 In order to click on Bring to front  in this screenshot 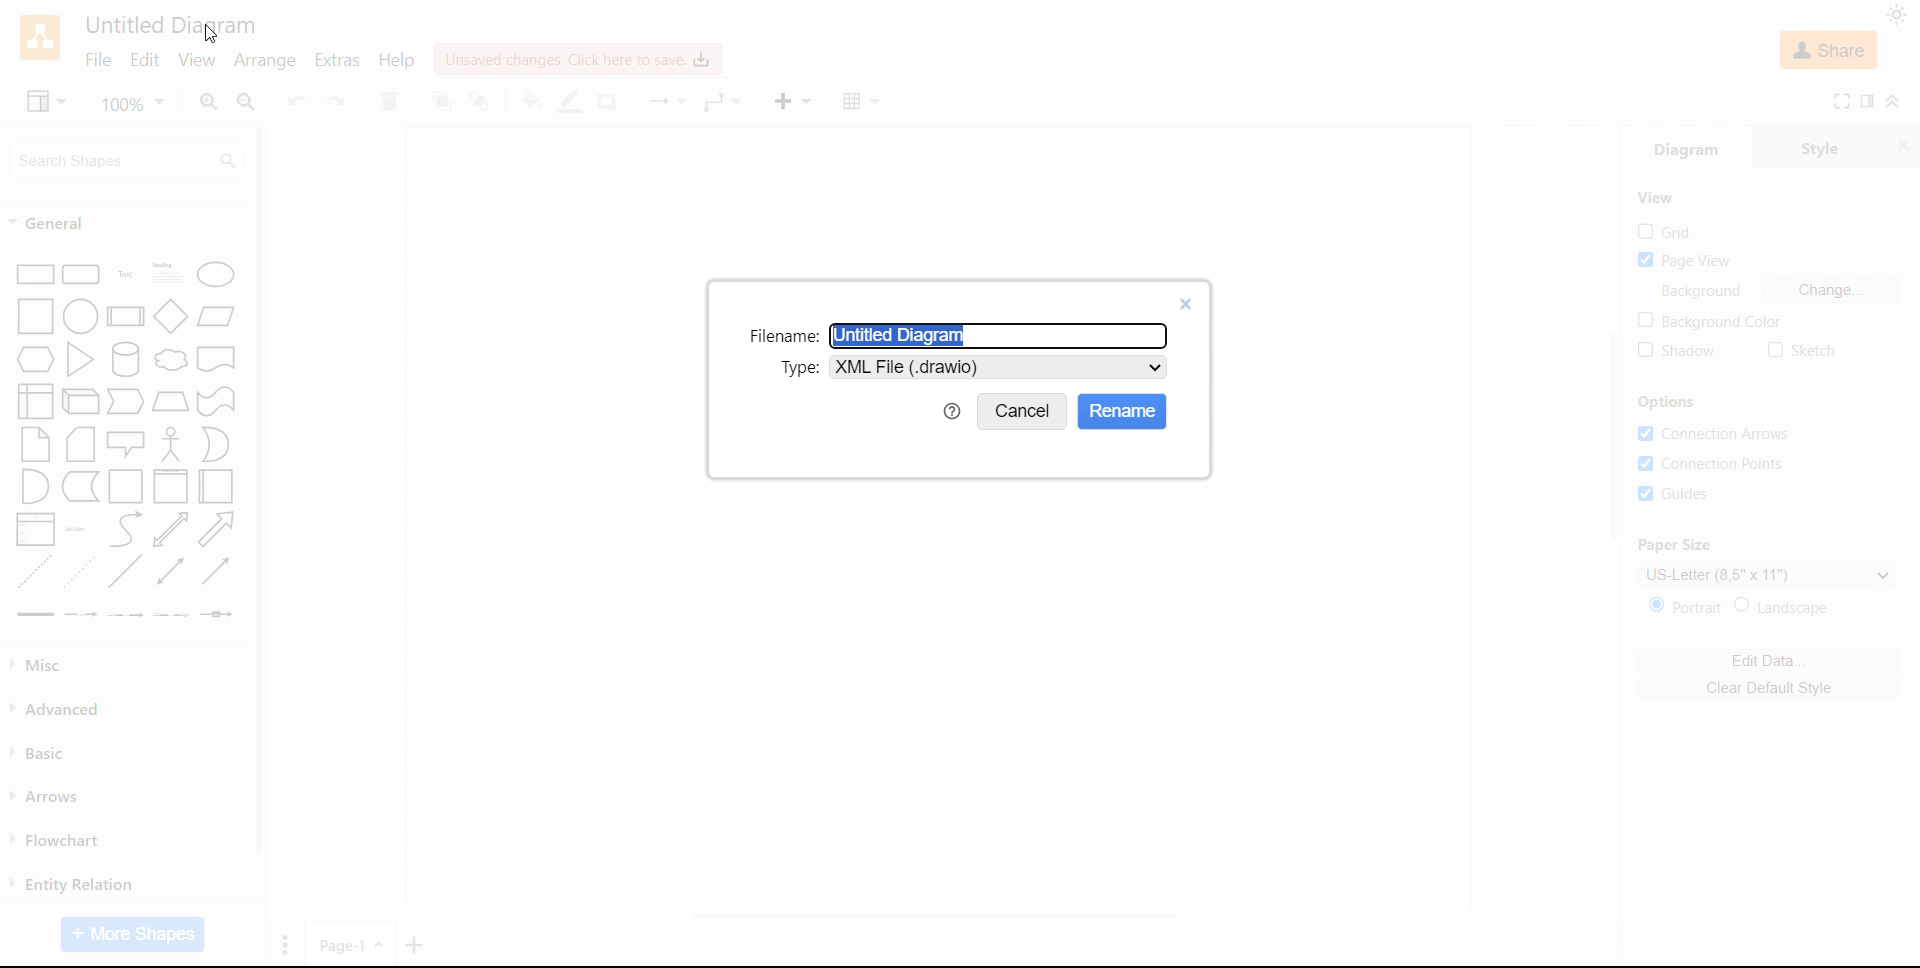, I will do `click(441, 101)`.